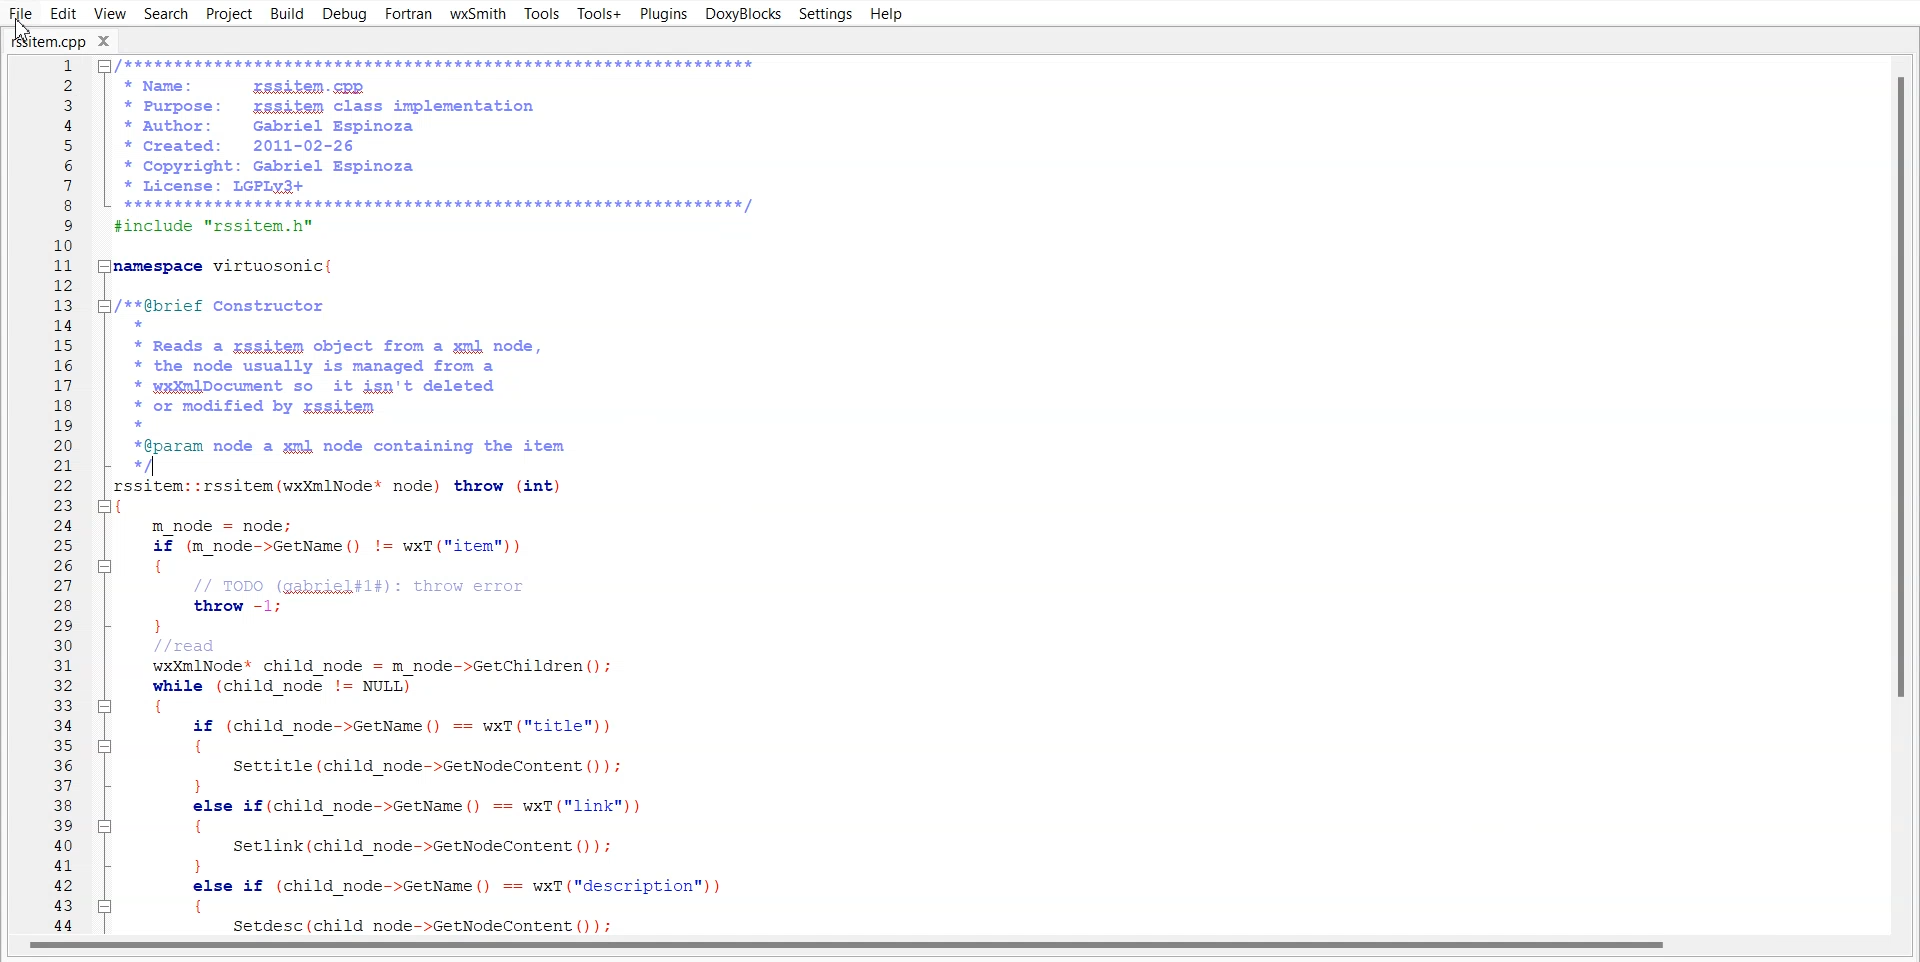  What do you see at coordinates (111, 13) in the screenshot?
I see `View` at bounding box center [111, 13].